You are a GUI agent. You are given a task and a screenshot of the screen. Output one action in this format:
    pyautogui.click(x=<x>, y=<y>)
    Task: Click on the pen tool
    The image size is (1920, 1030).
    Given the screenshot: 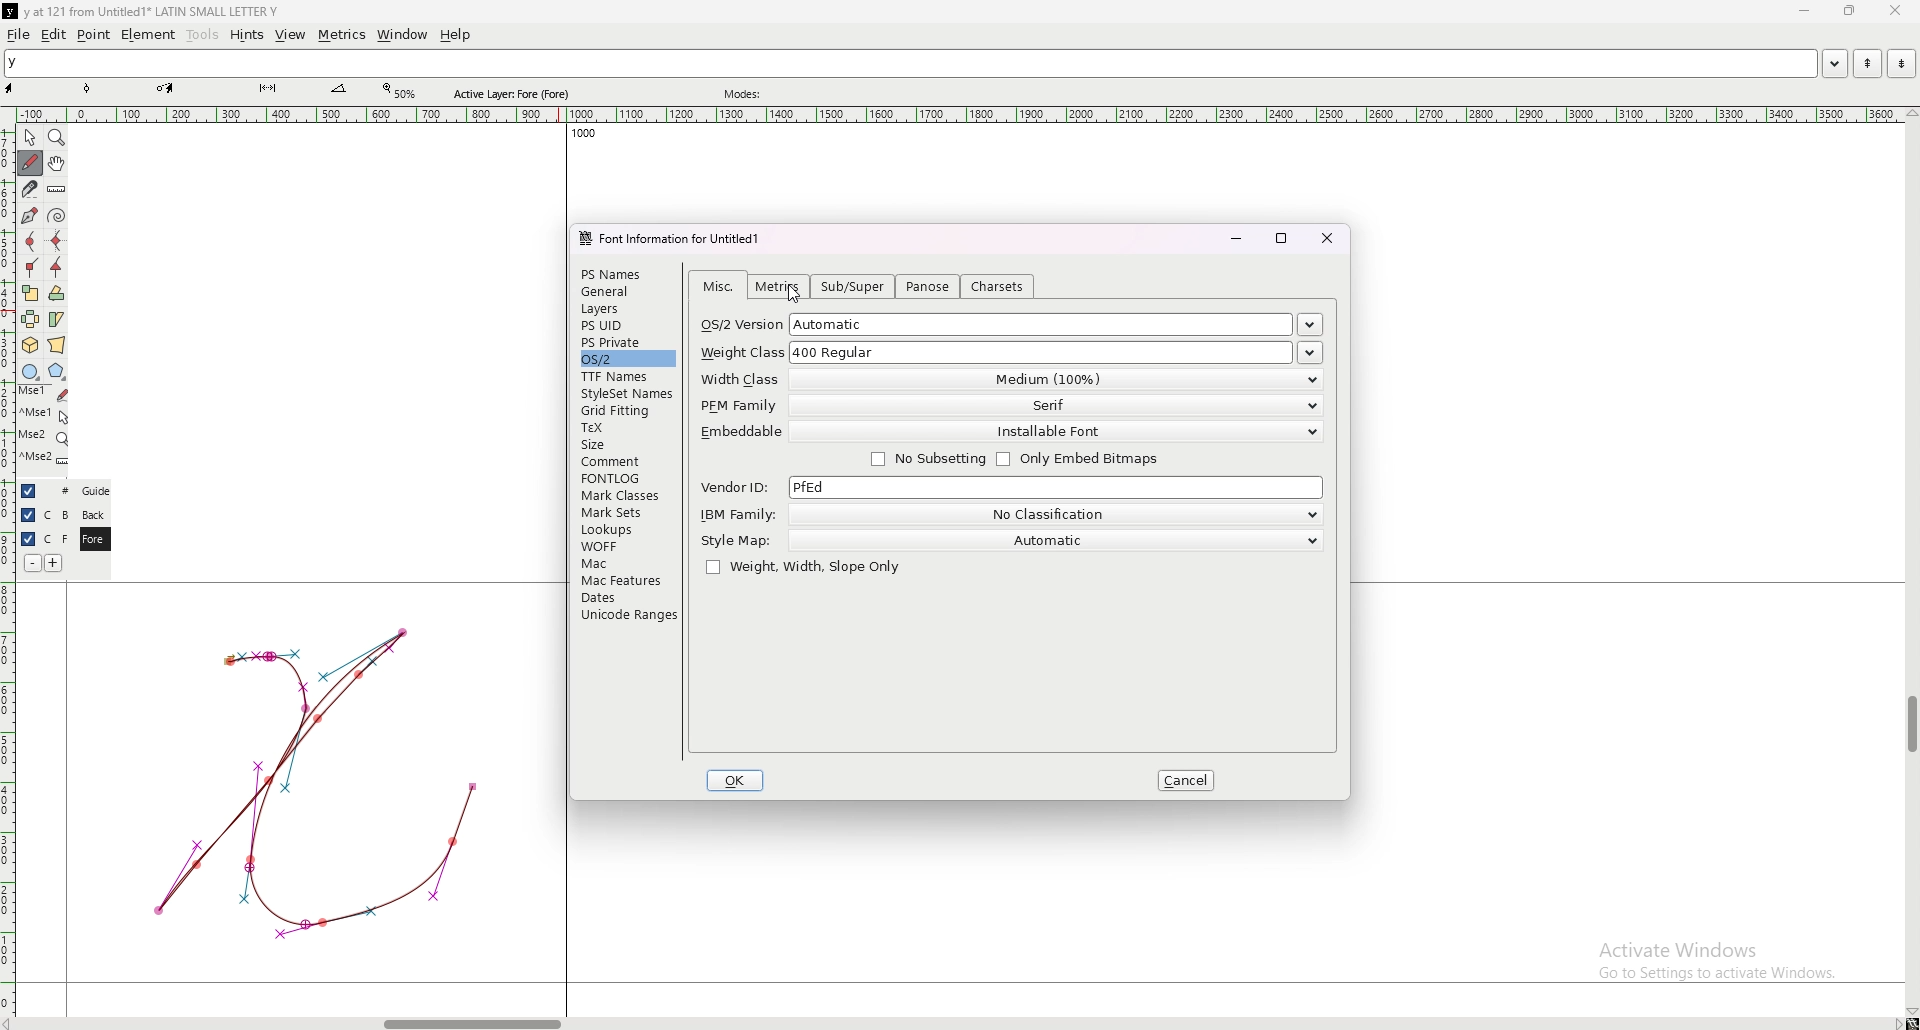 What is the action you would take?
    pyautogui.click(x=165, y=88)
    